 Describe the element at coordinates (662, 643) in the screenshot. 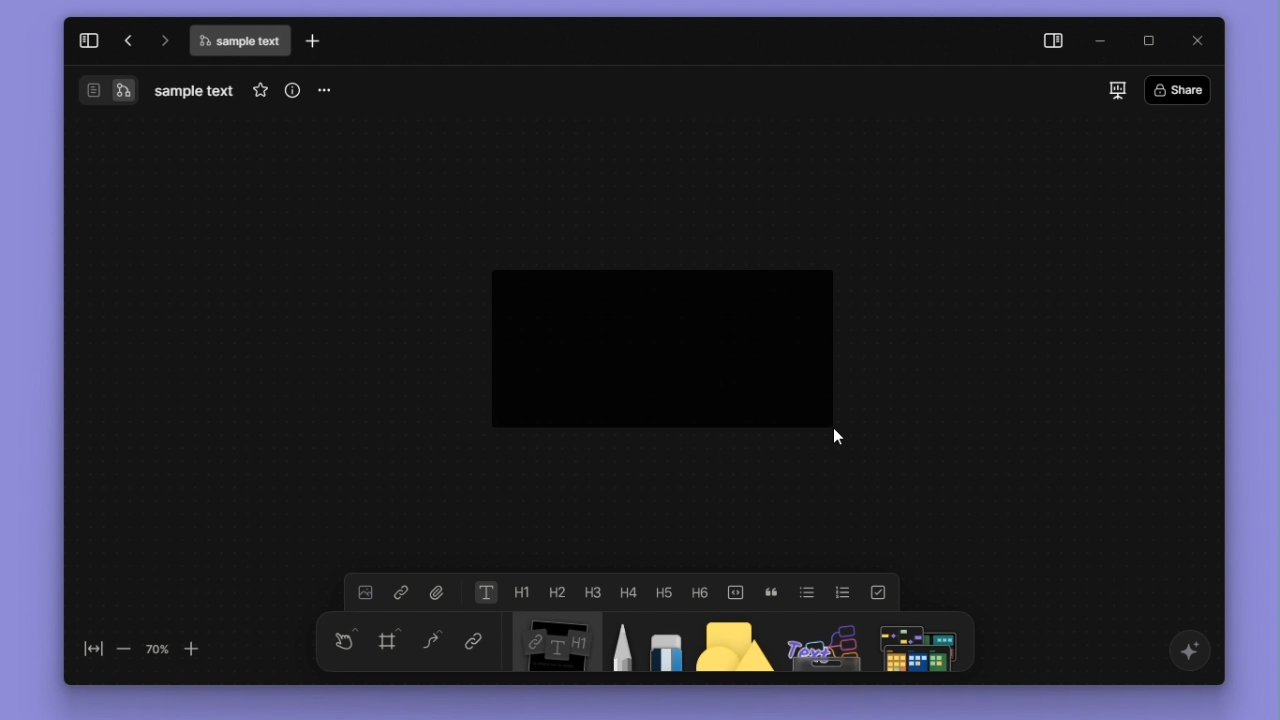

I see `eraser` at that location.